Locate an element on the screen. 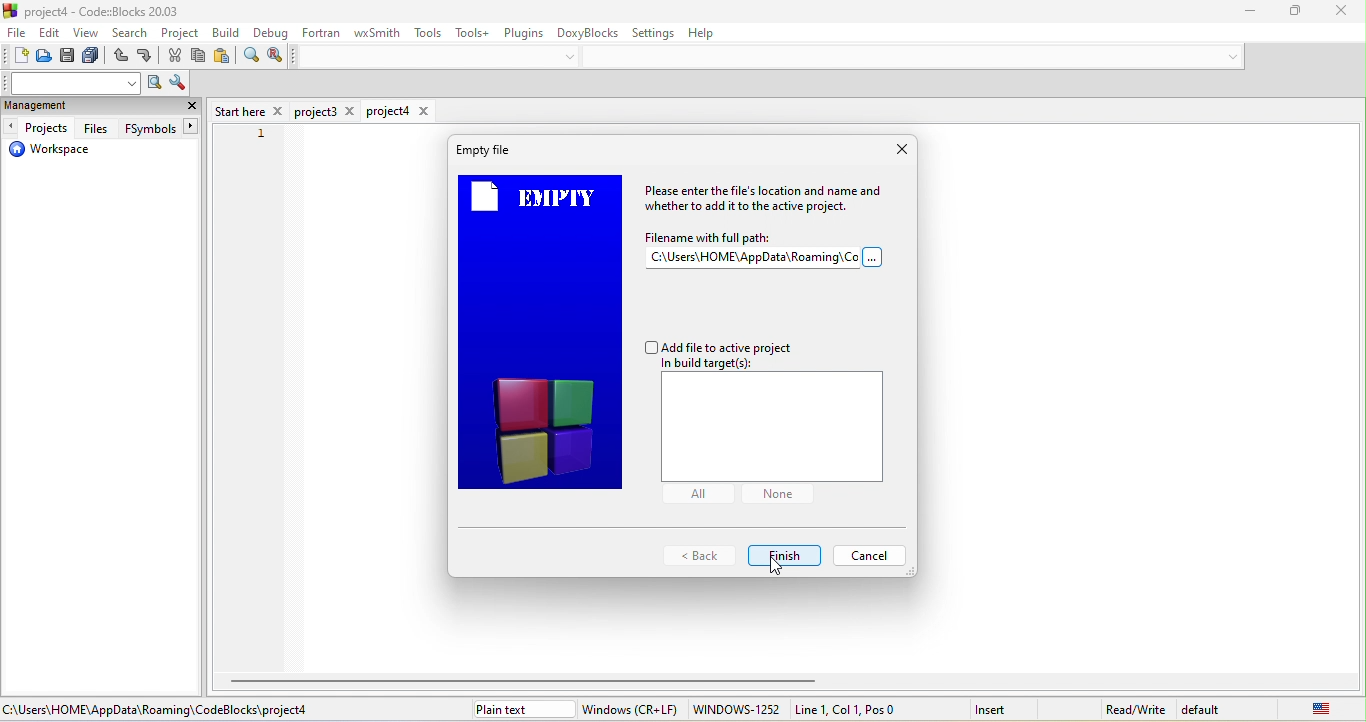 This screenshot has height=722, width=1366. Empty File is located at coordinates (483, 150).